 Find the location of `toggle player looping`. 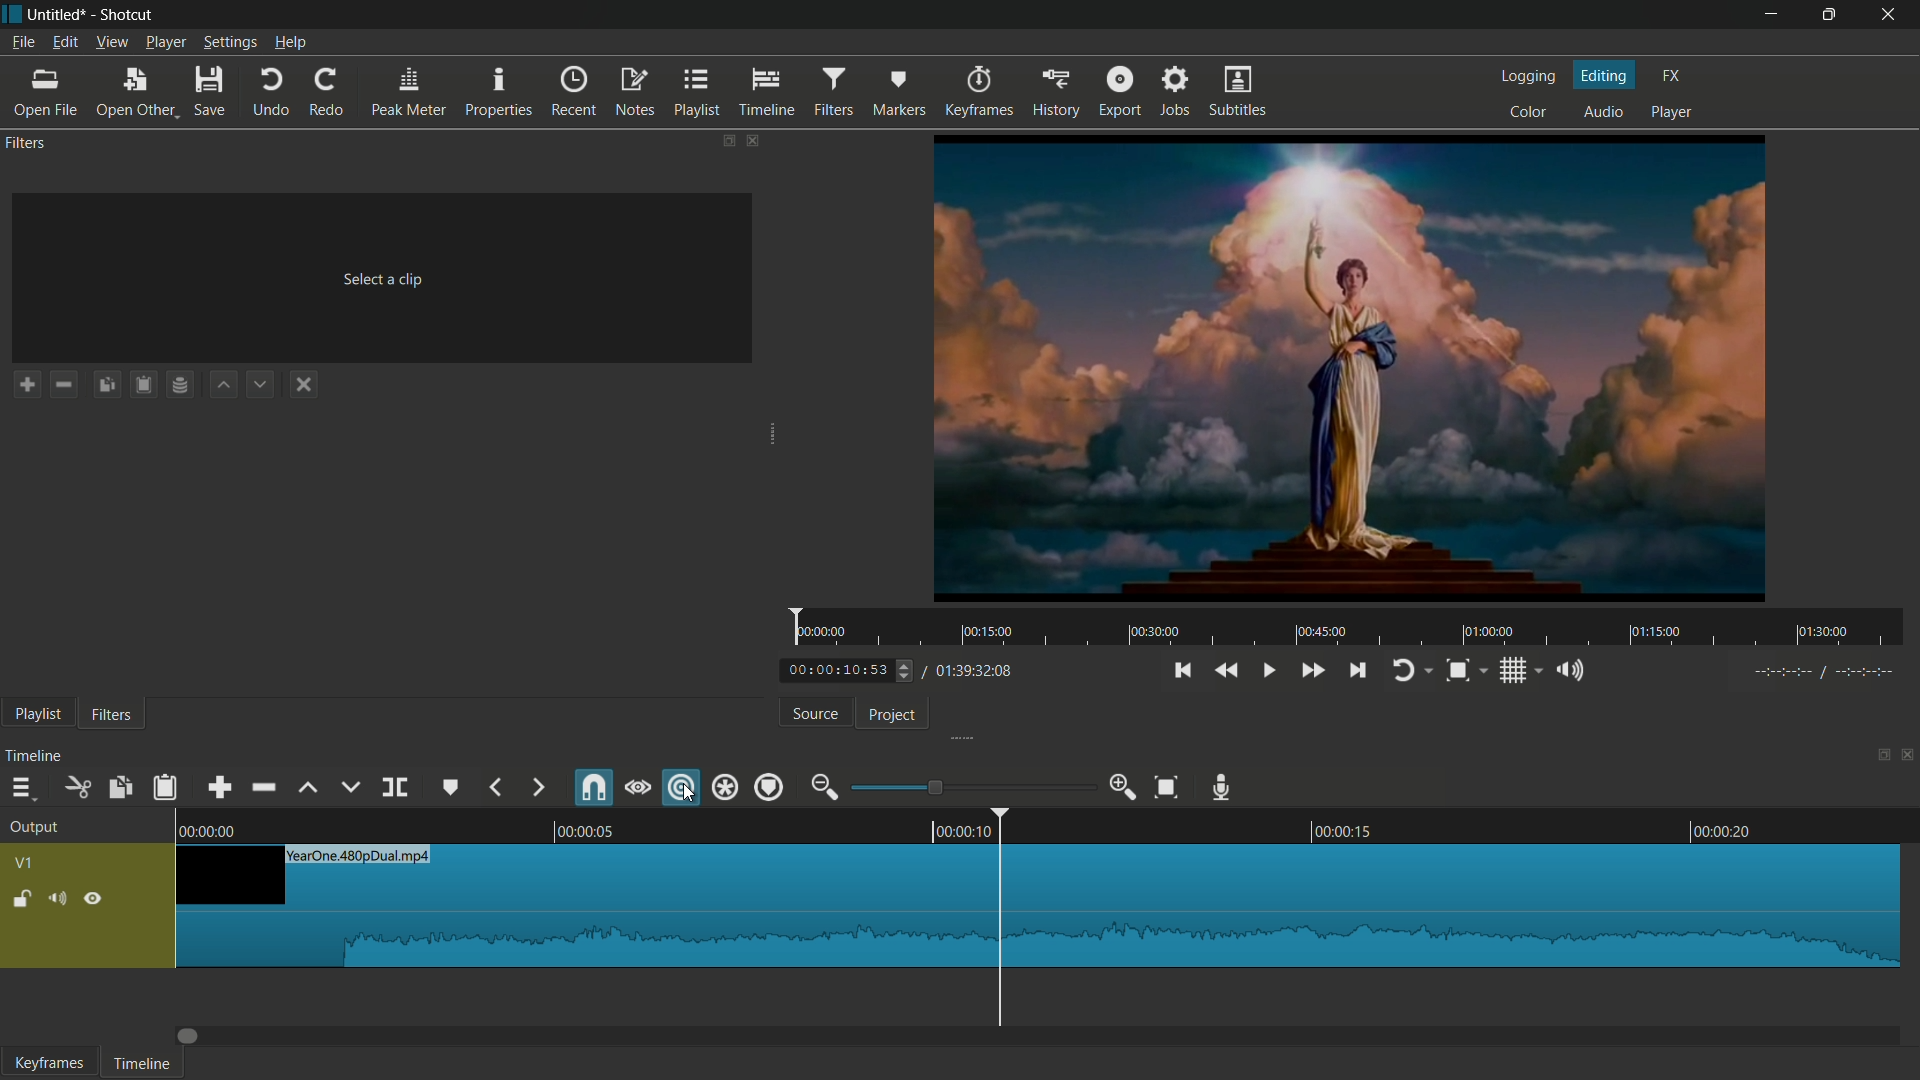

toggle player looping is located at coordinates (1403, 673).